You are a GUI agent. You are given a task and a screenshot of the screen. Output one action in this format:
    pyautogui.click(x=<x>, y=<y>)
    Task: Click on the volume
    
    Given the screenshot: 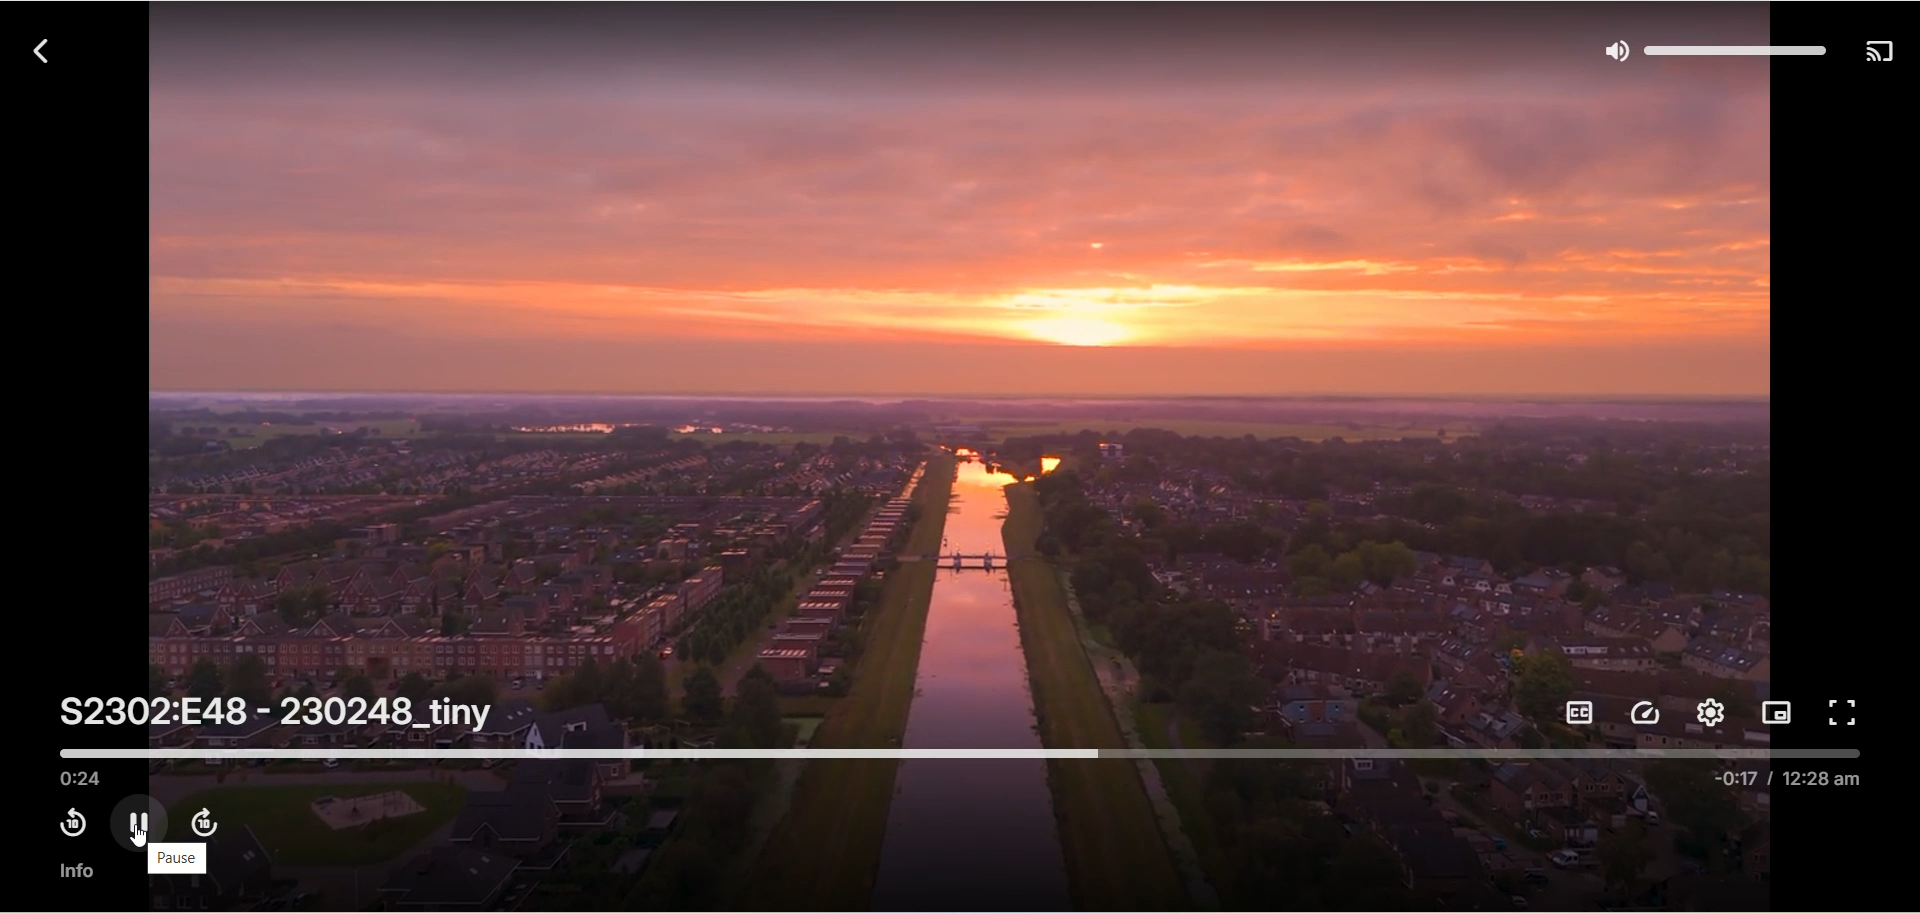 What is the action you would take?
    pyautogui.click(x=1708, y=50)
    